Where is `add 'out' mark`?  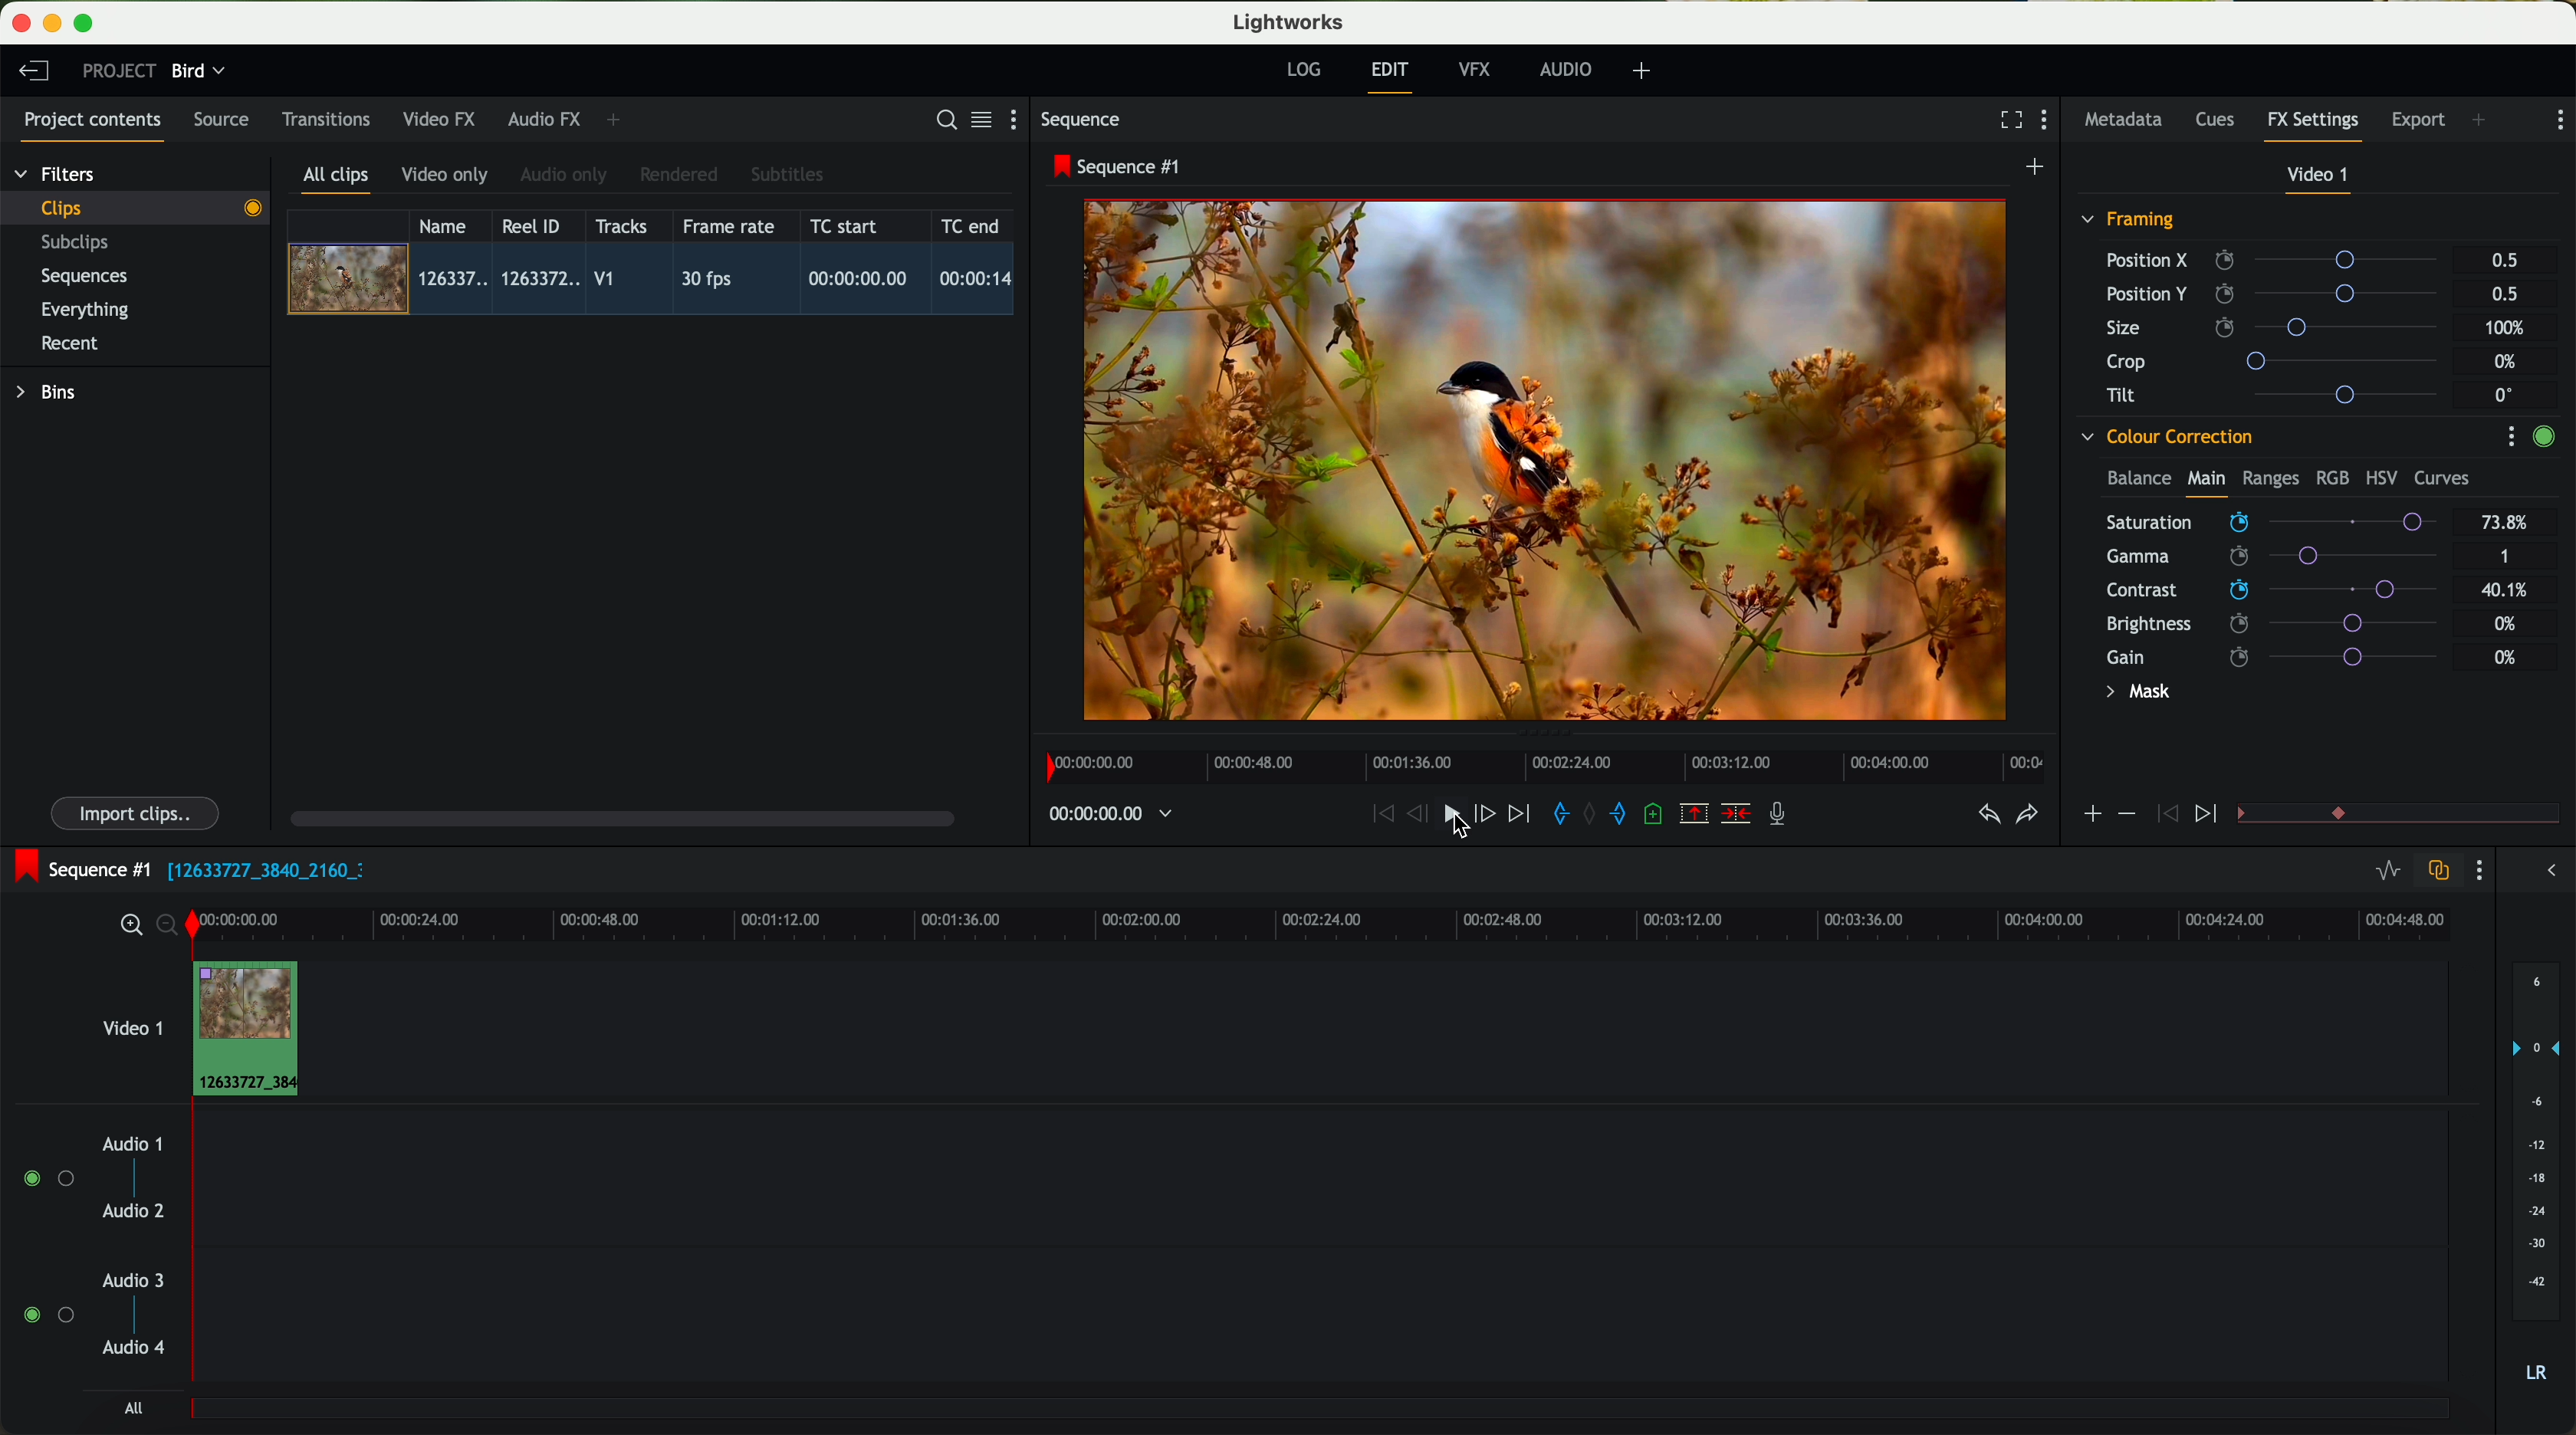 add 'out' mark is located at coordinates (1628, 812).